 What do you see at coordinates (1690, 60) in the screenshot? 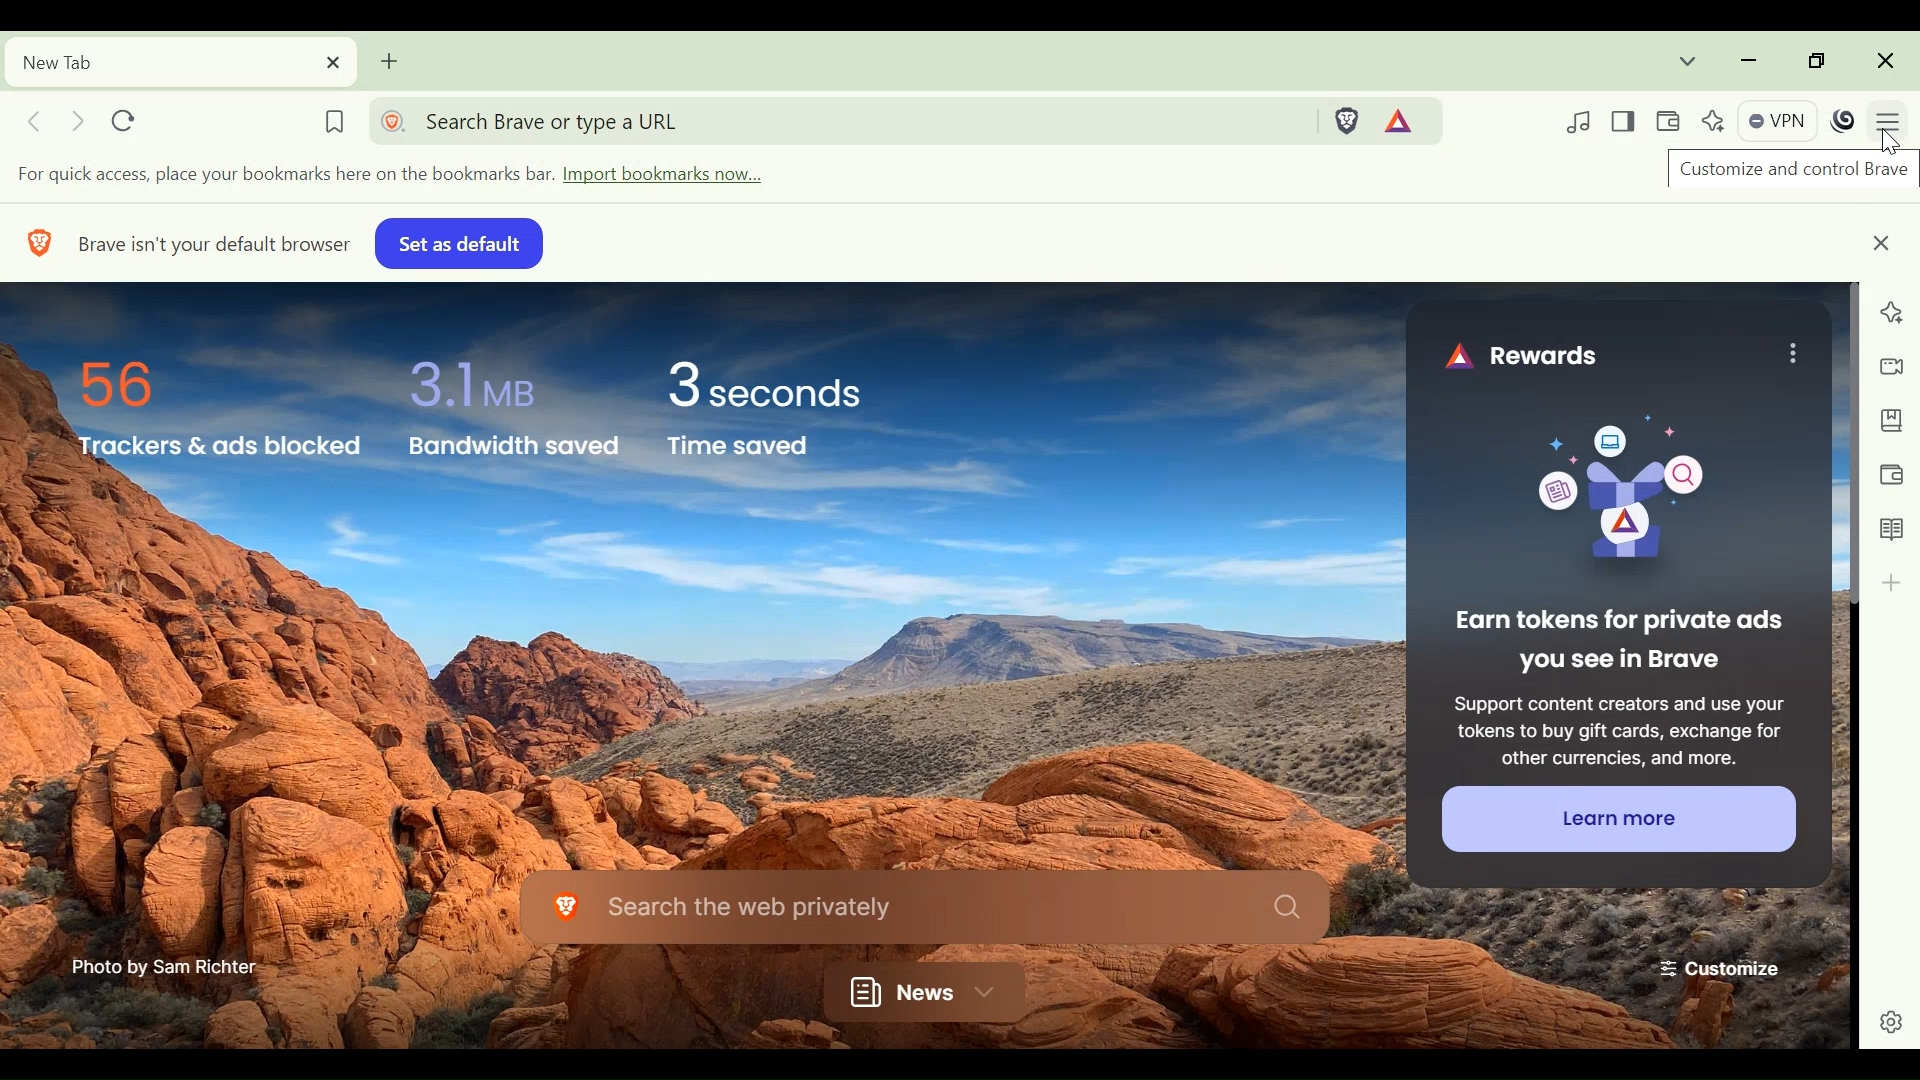
I see `Search tabs` at bounding box center [1690, 60].